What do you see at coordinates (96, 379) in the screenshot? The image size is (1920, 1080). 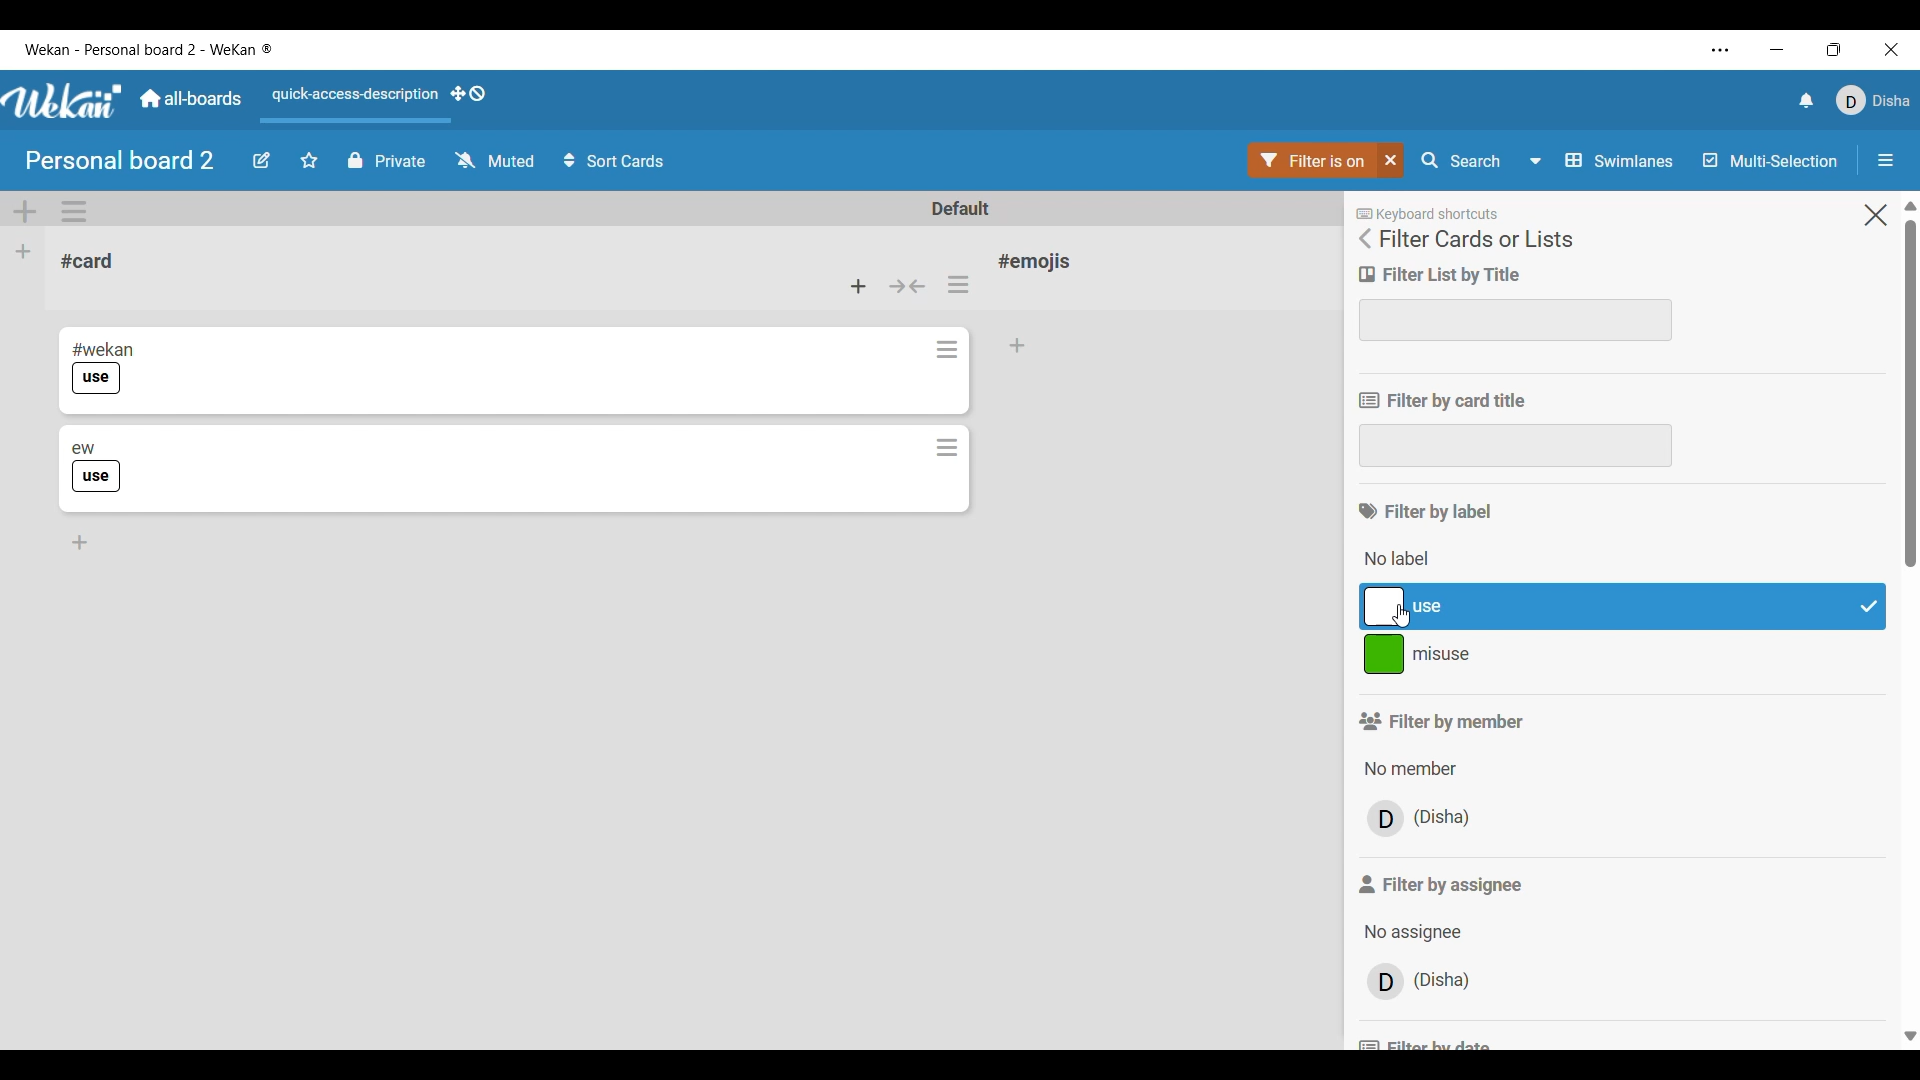 I see `use` at bounding box center [96, 379].